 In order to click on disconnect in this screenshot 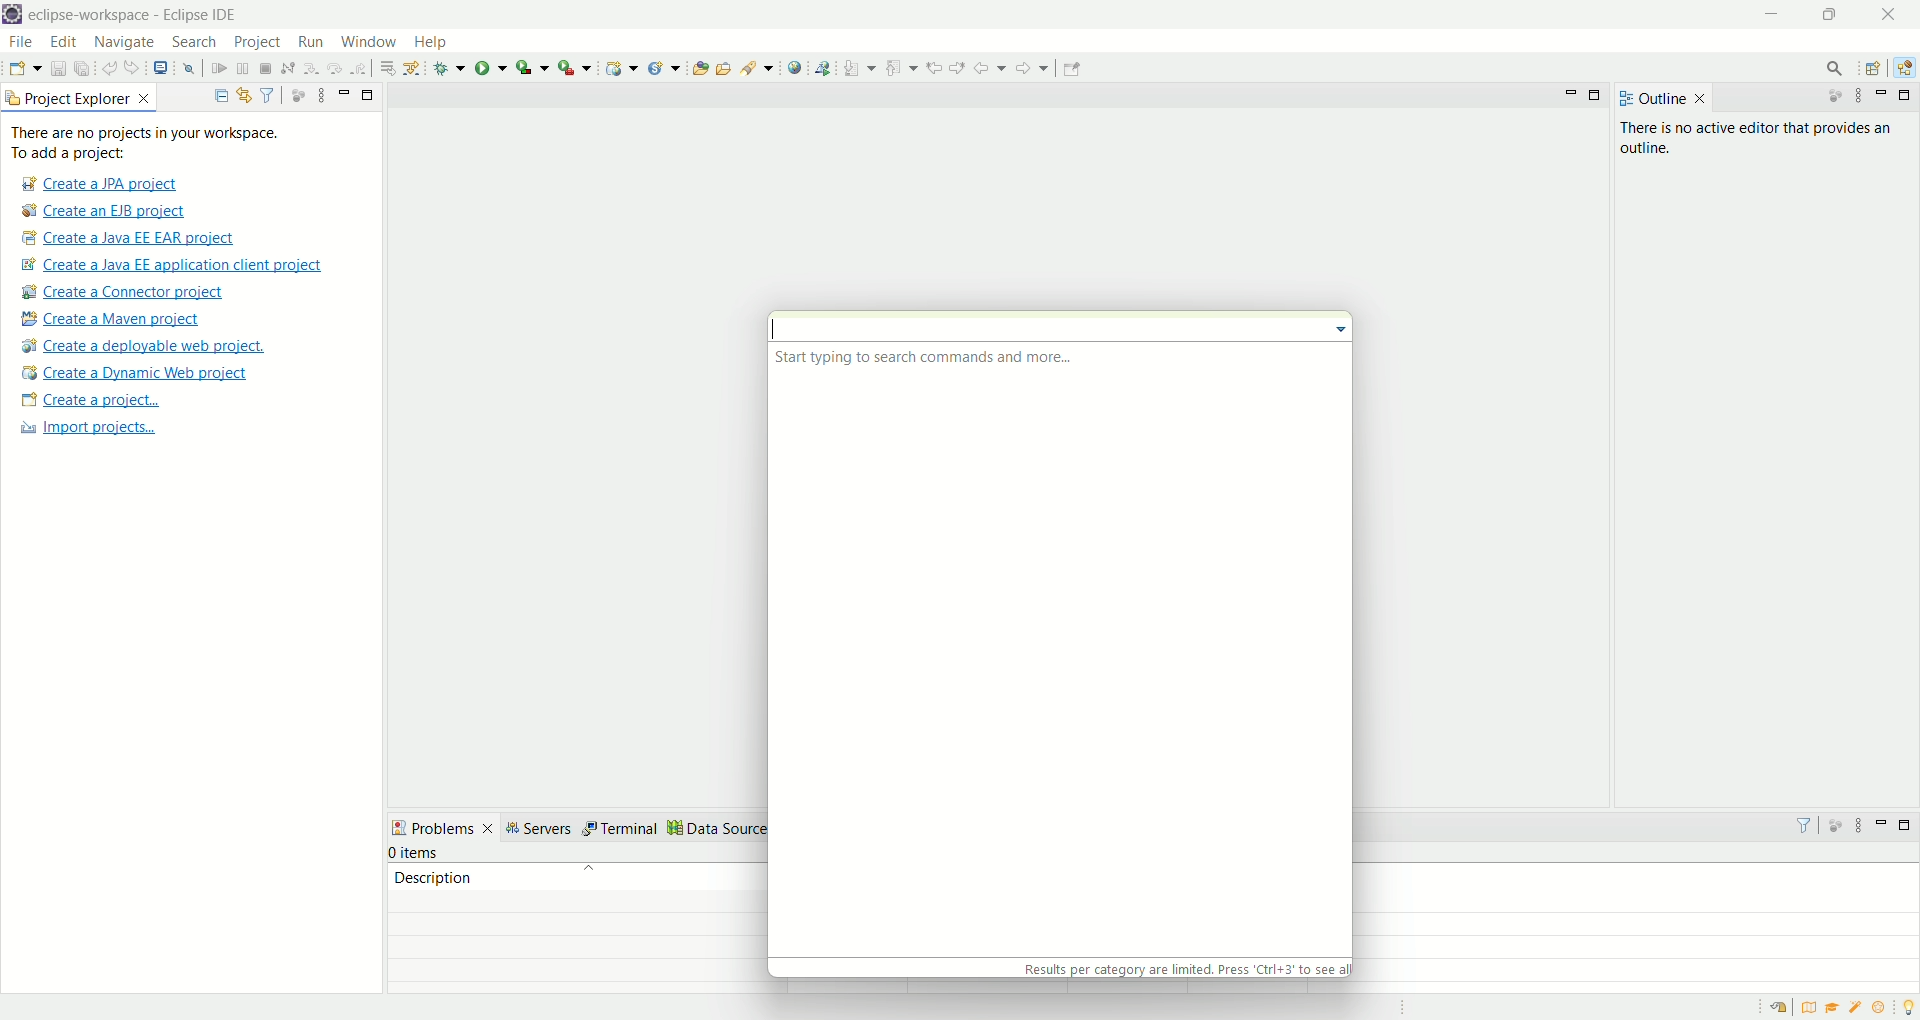, I will do `click(287, 67)`.